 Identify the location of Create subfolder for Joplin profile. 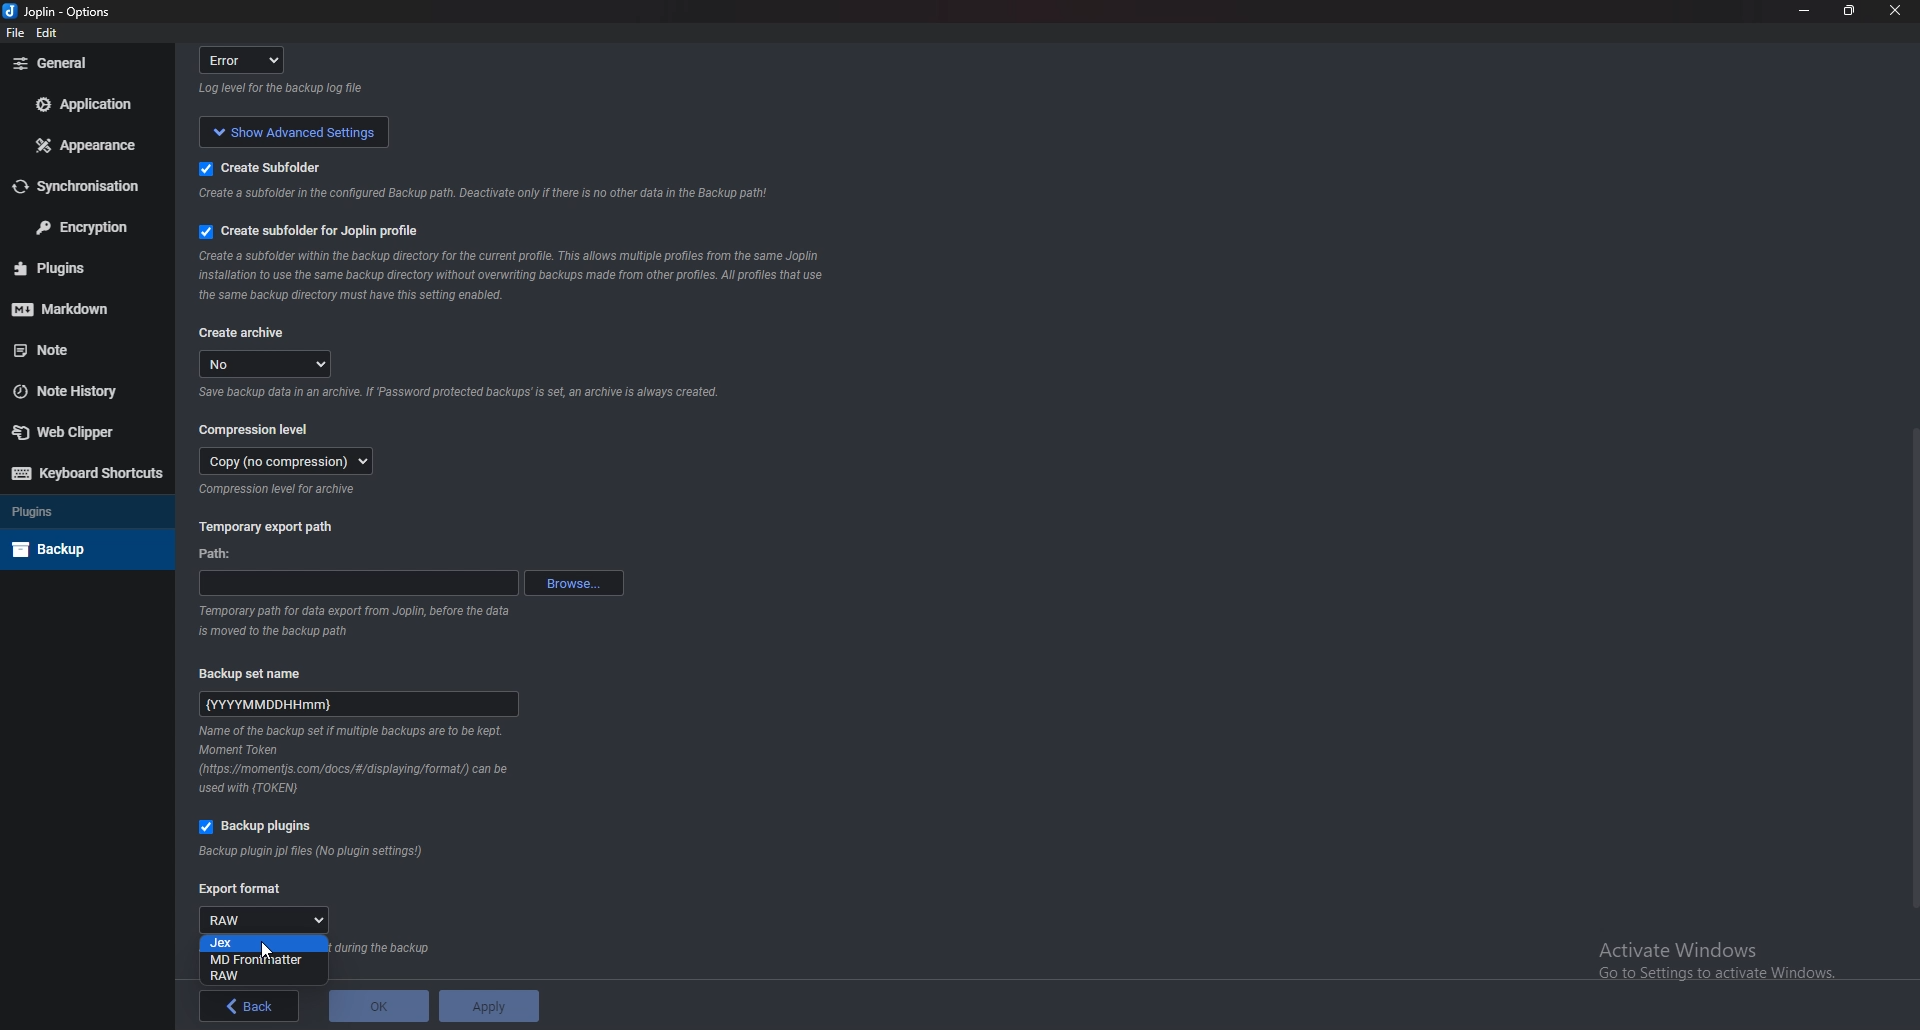
(314, 231).